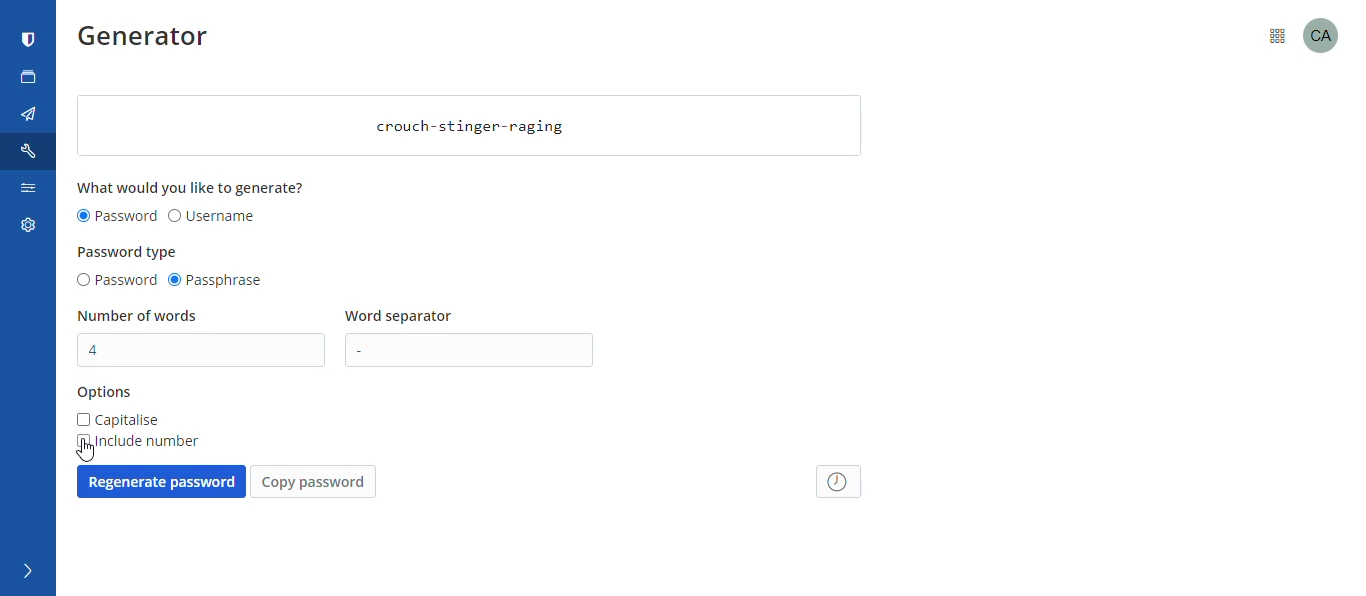  What do you see at coordinates (203, 350) in the screenshot?
I see `number of words textbox` at bounding box center [203, 350].